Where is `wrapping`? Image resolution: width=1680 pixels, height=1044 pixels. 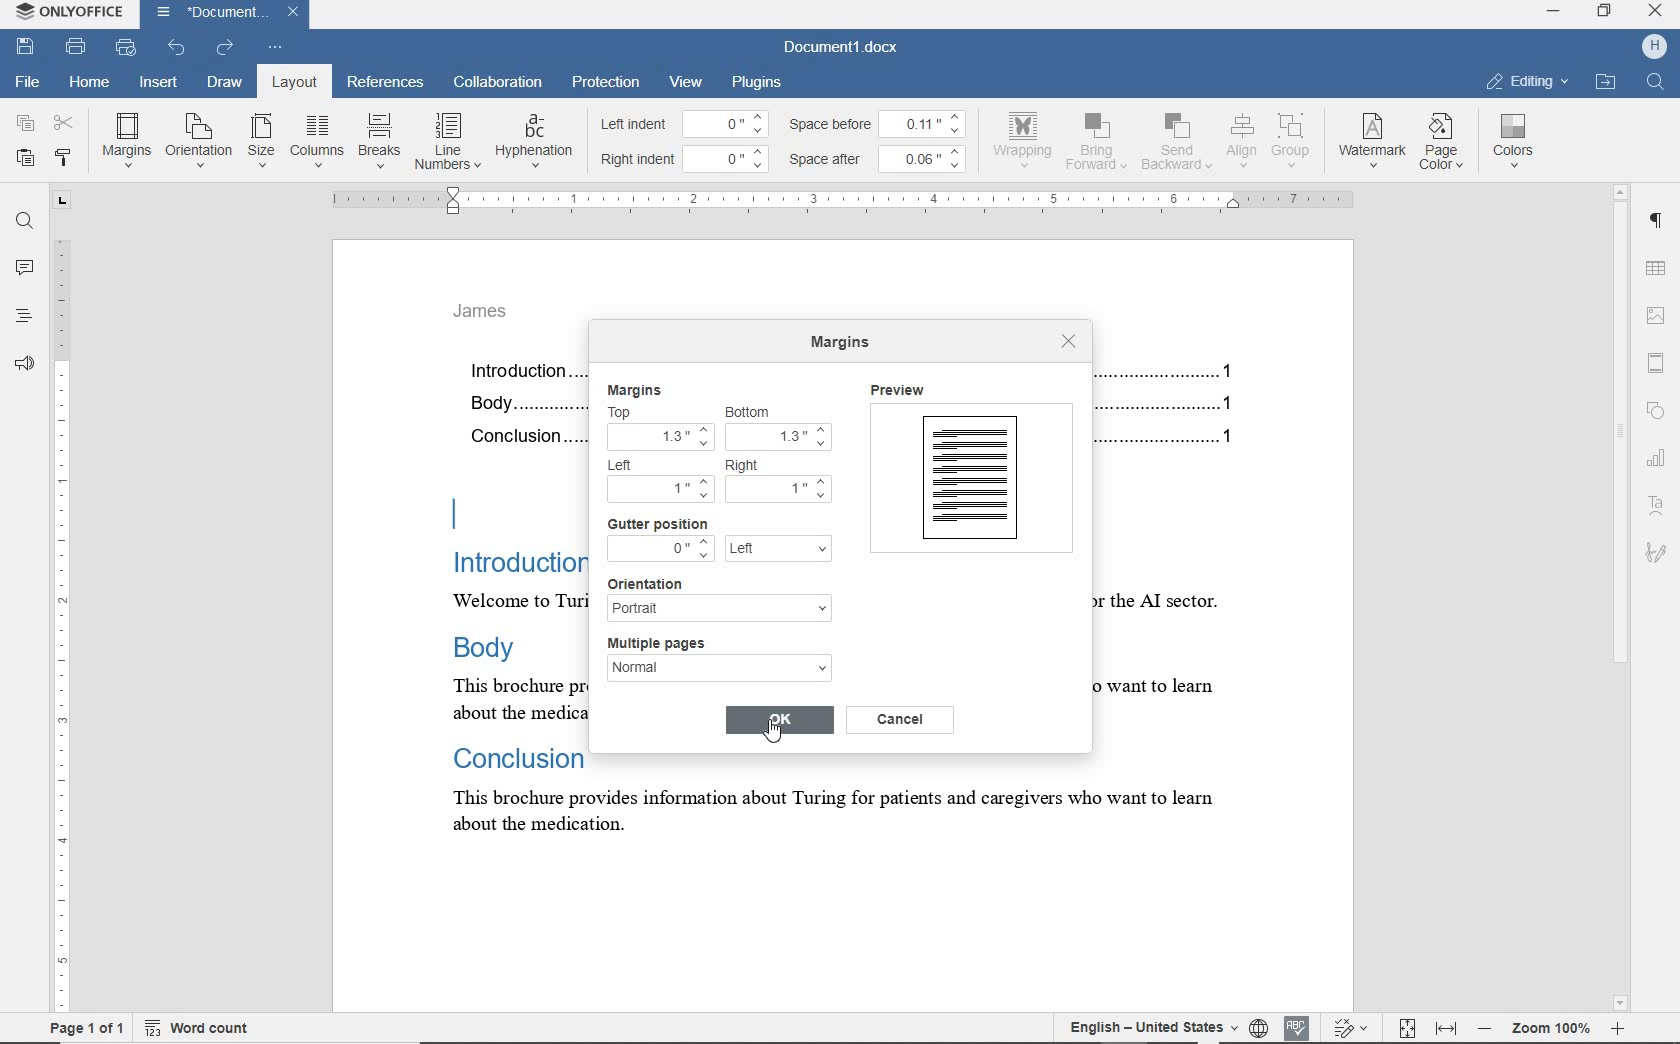 wrapping is located at coordinates (1026, 139).